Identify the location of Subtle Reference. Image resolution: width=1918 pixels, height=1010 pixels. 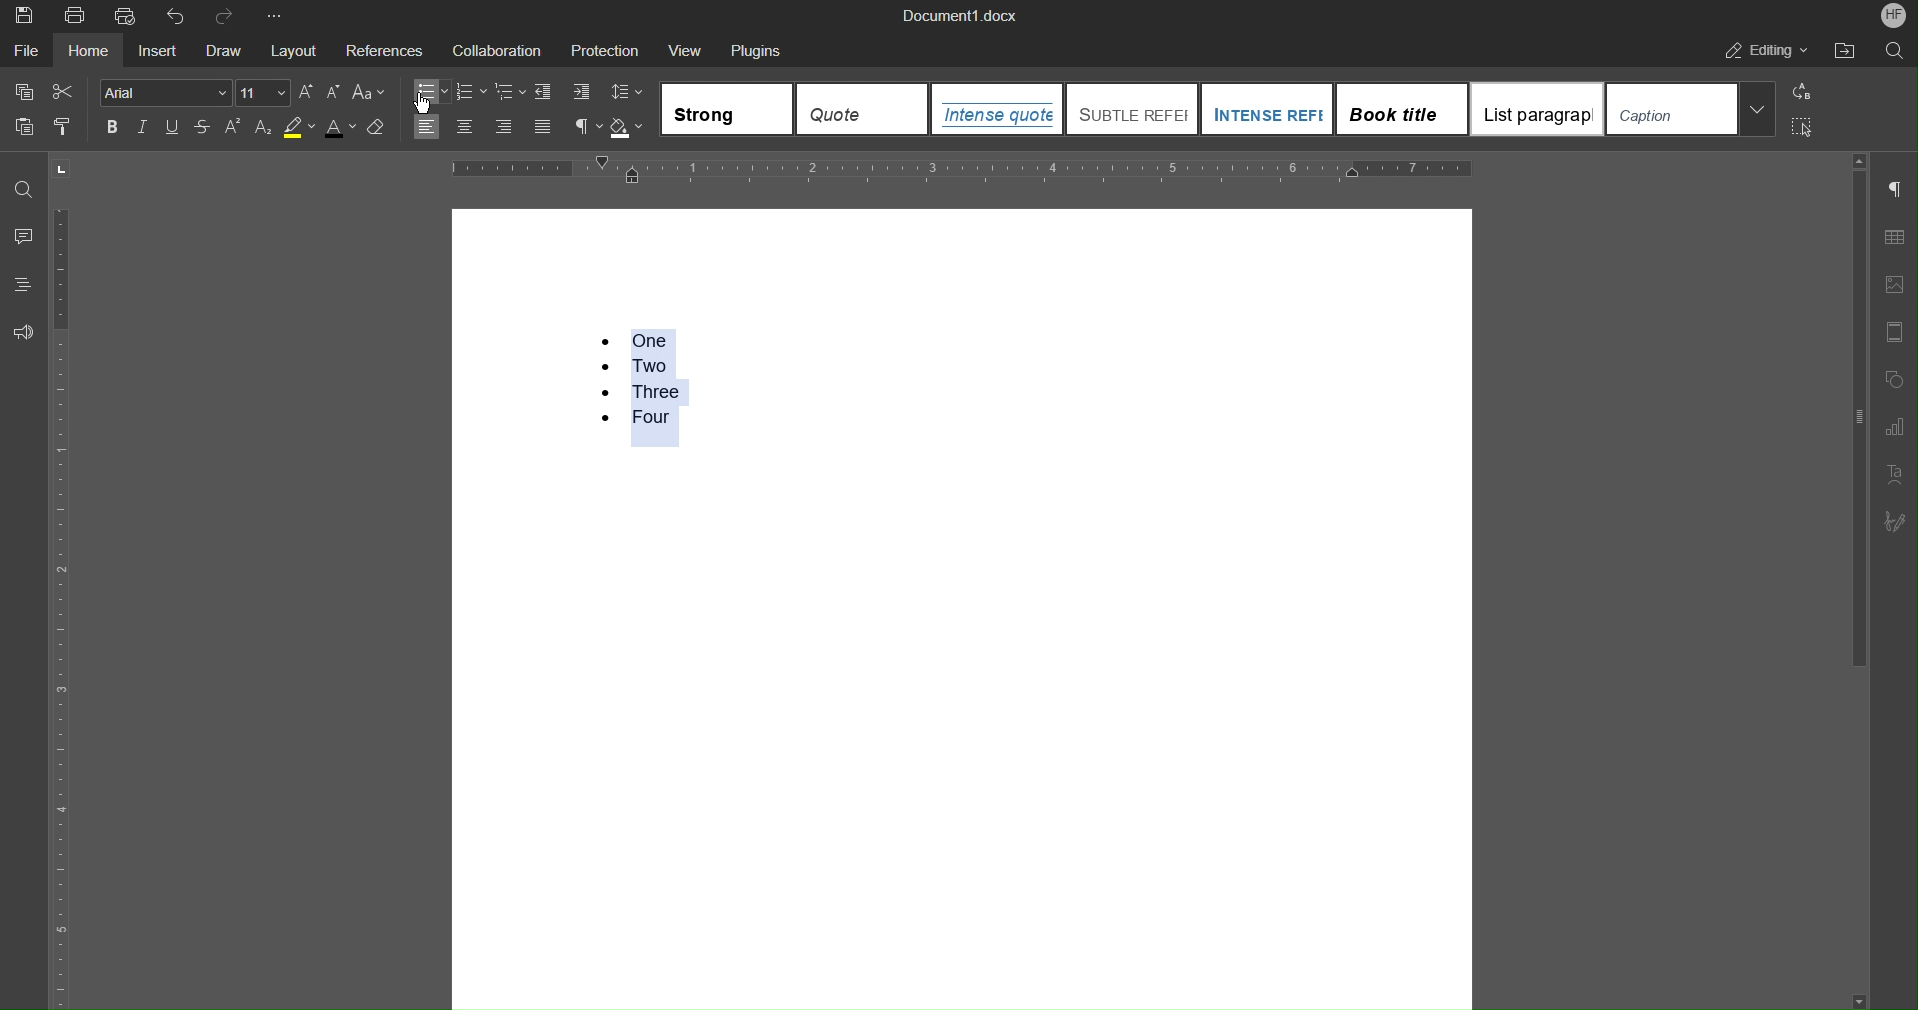
(1132, 108).